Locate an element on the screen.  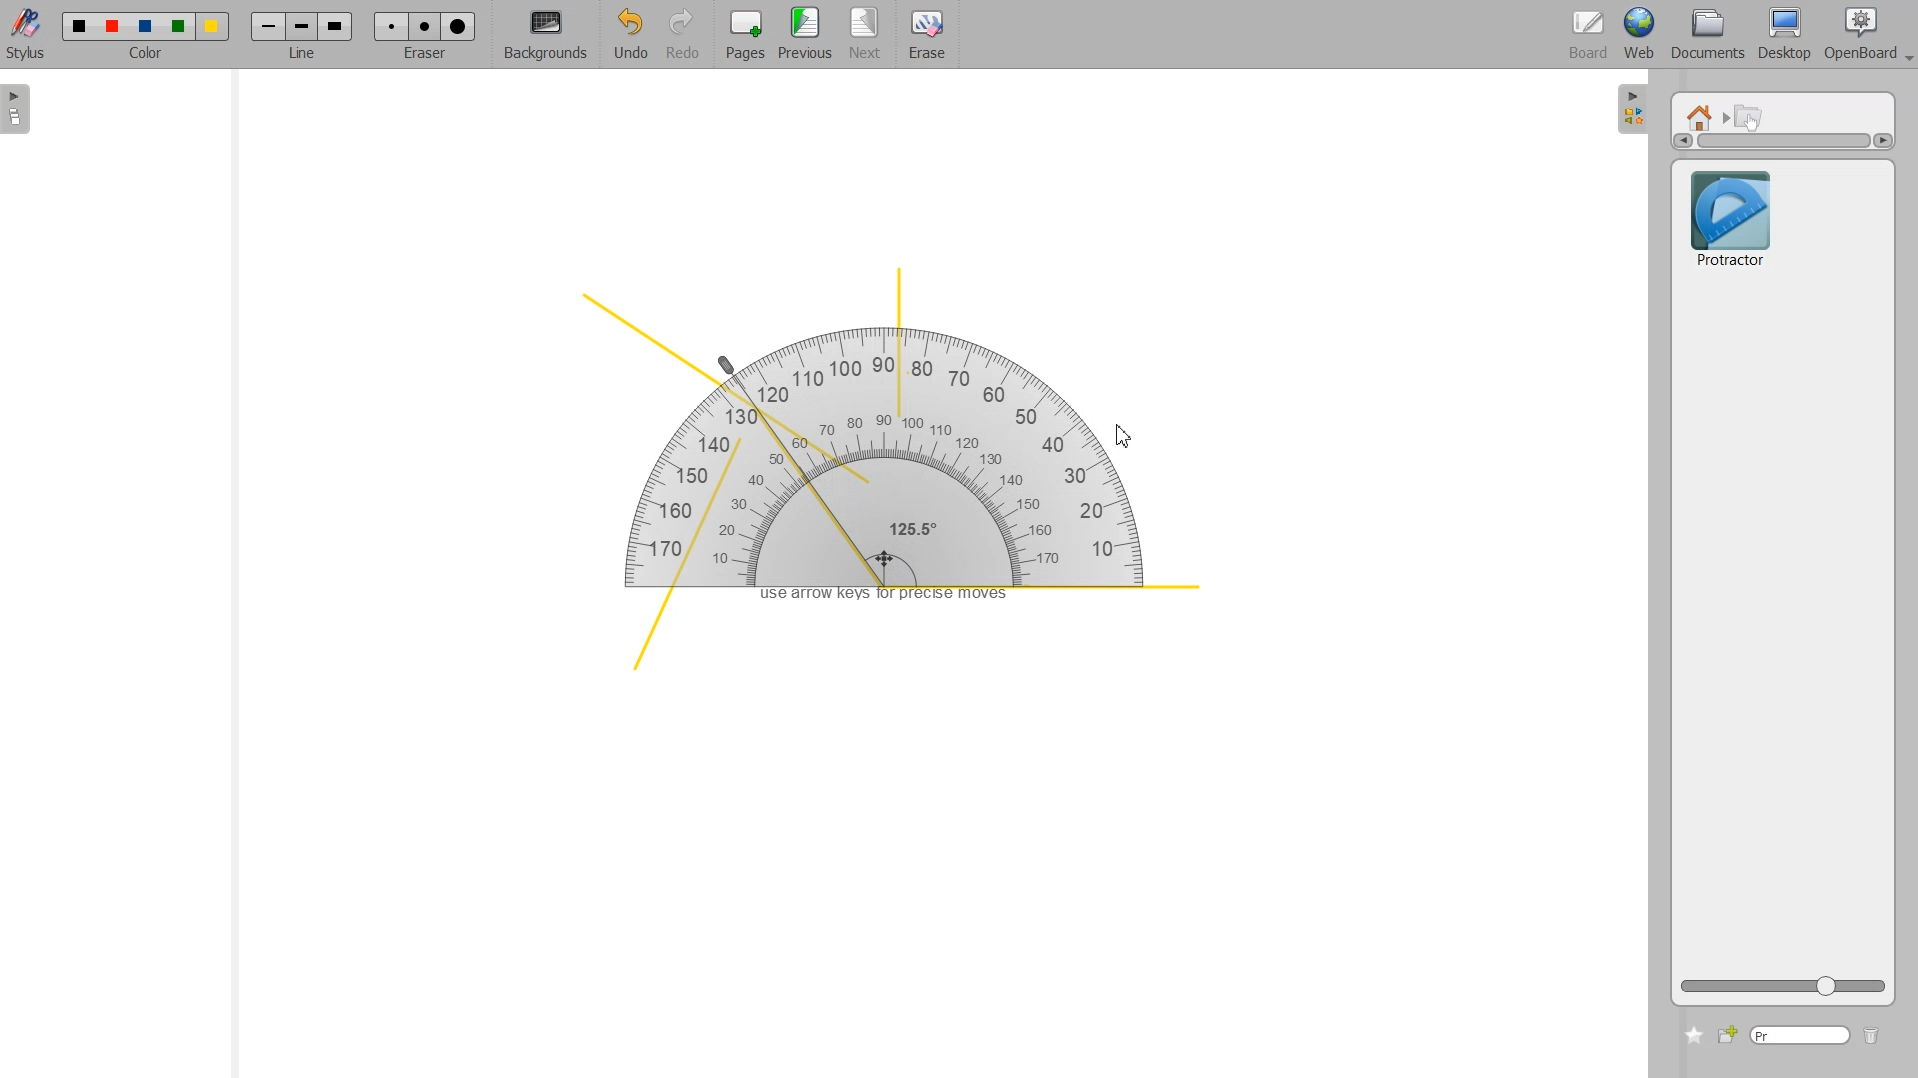
Background is located at coordinates (546, 36).